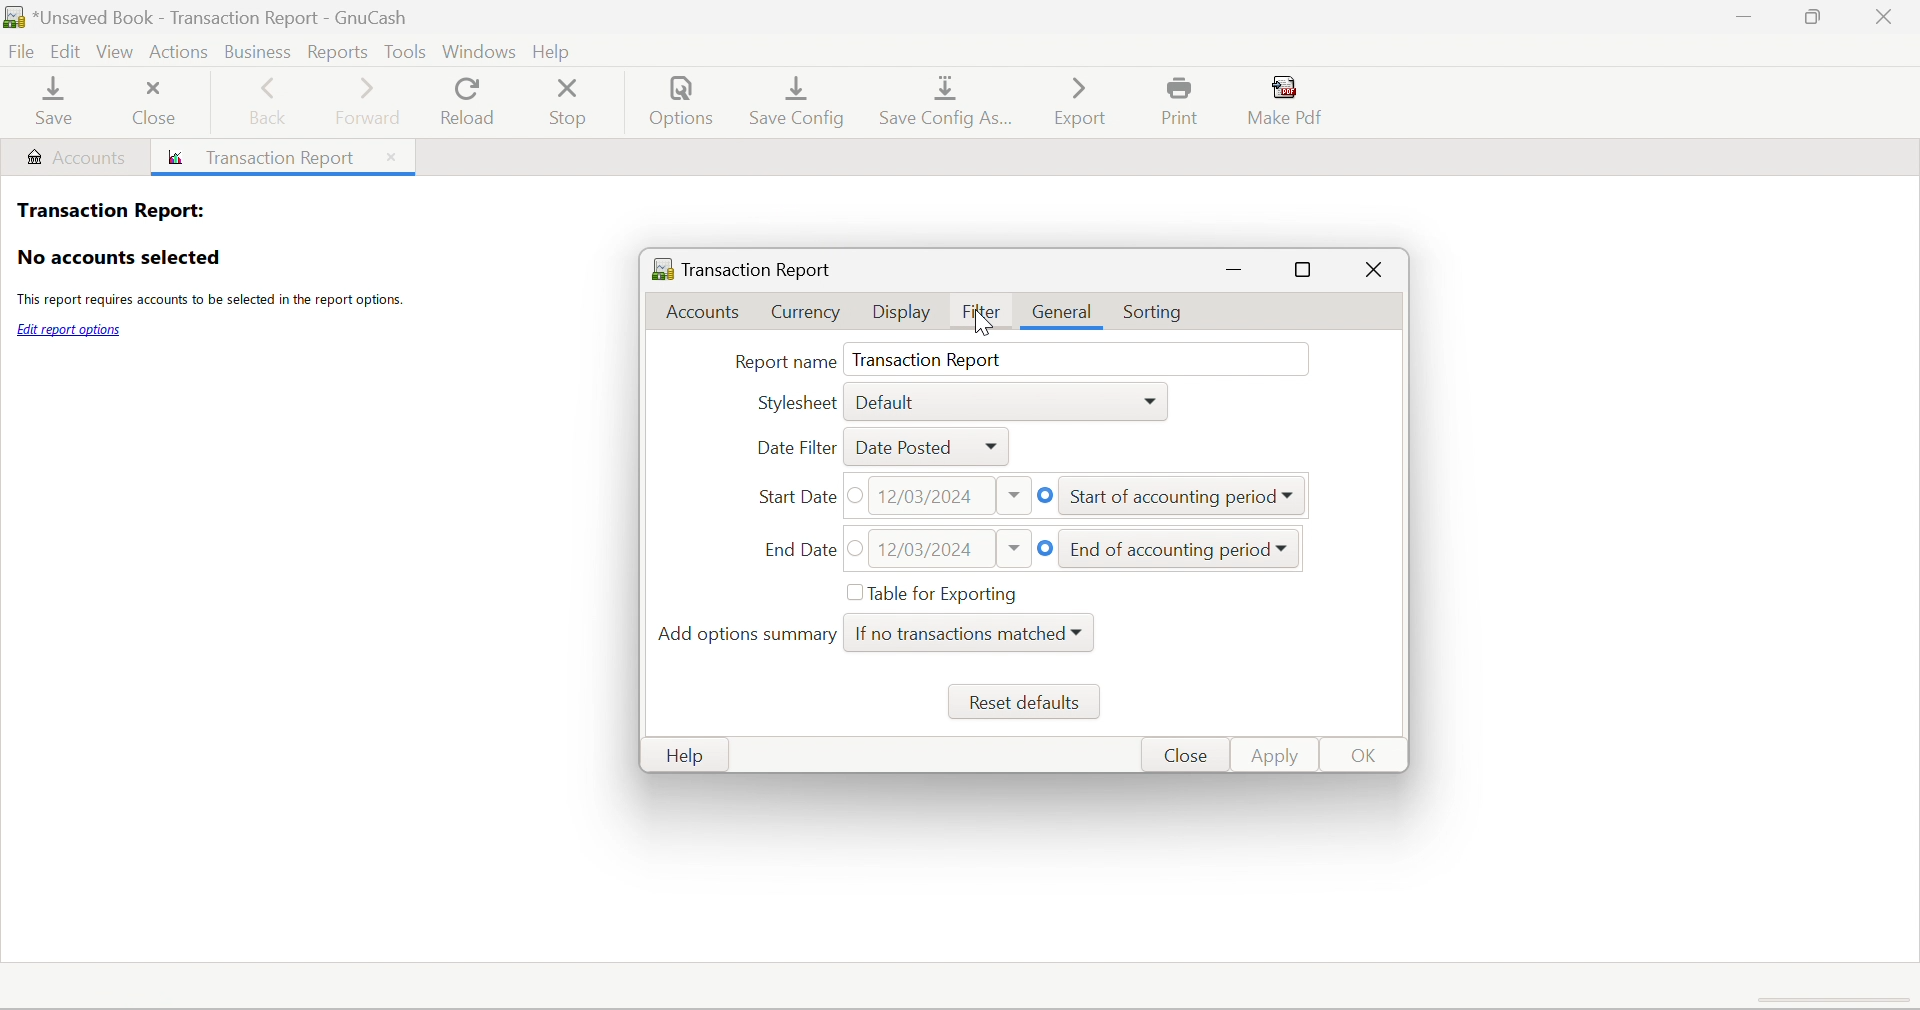  What do you see at coordinates (1015, 546) in the screenshot?
I see `Drop Down` at bounding box center [1015, 546].